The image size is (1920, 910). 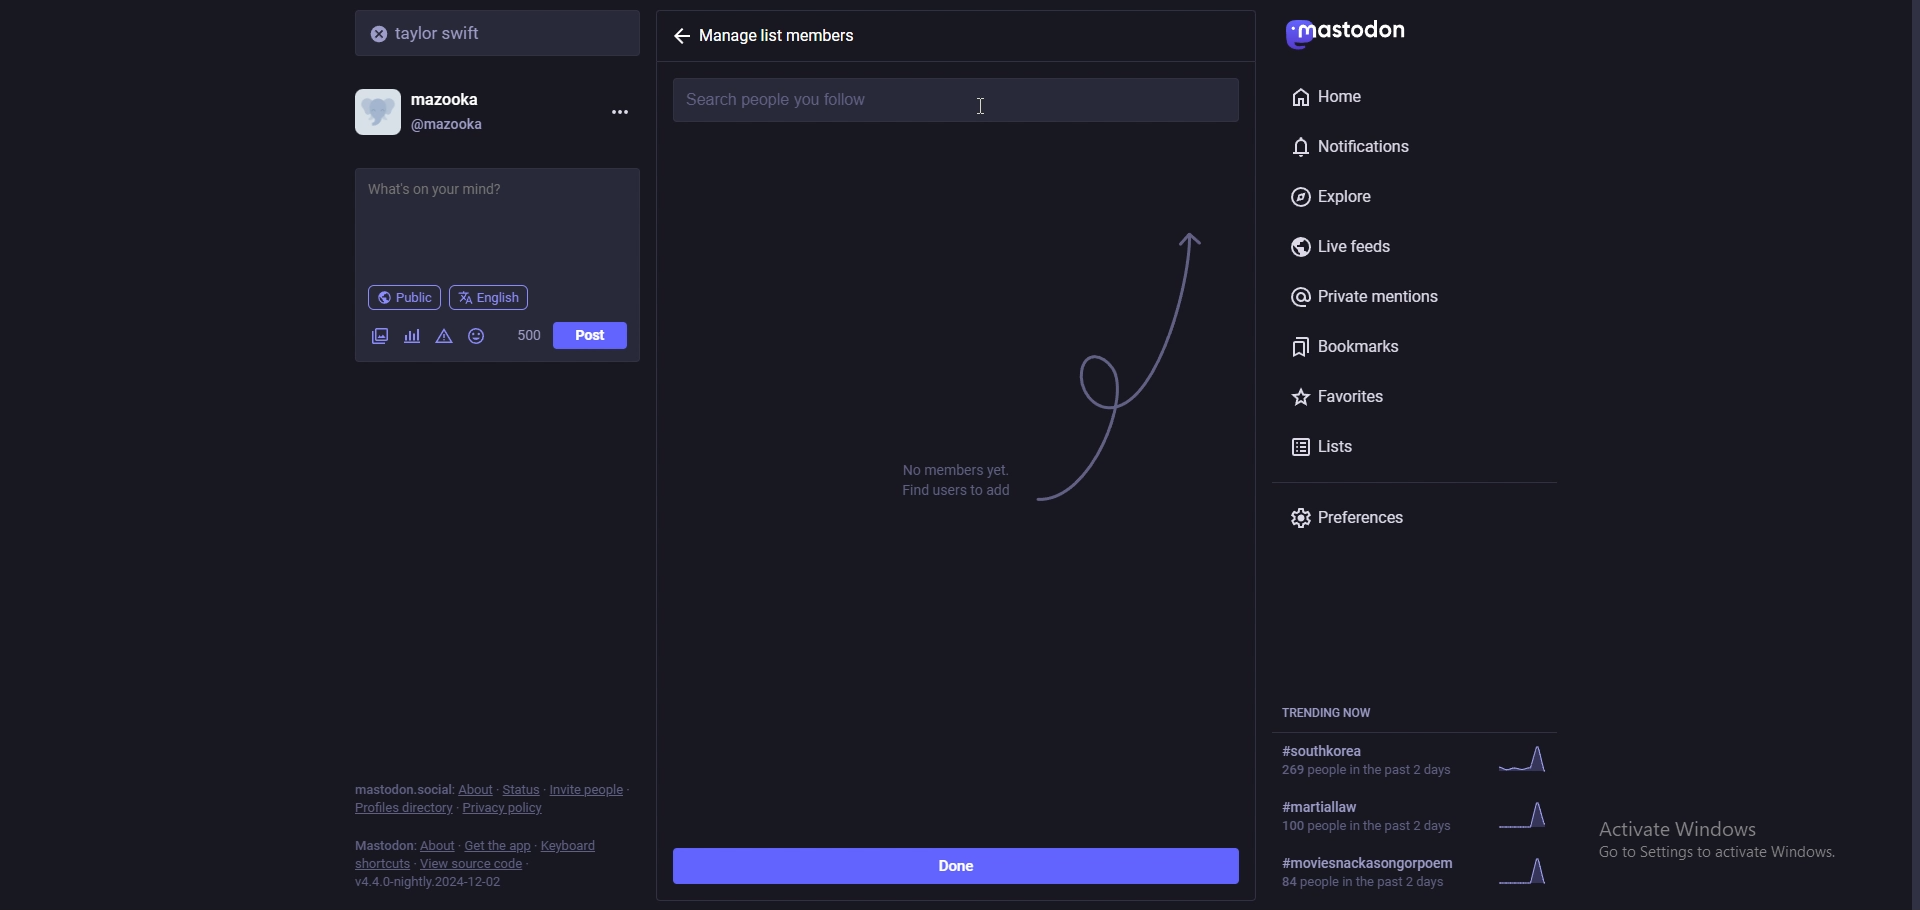 What do you see at coordinates (478, 335) in the screenshot?
I see `emoji` at bounding box center [478, 335].